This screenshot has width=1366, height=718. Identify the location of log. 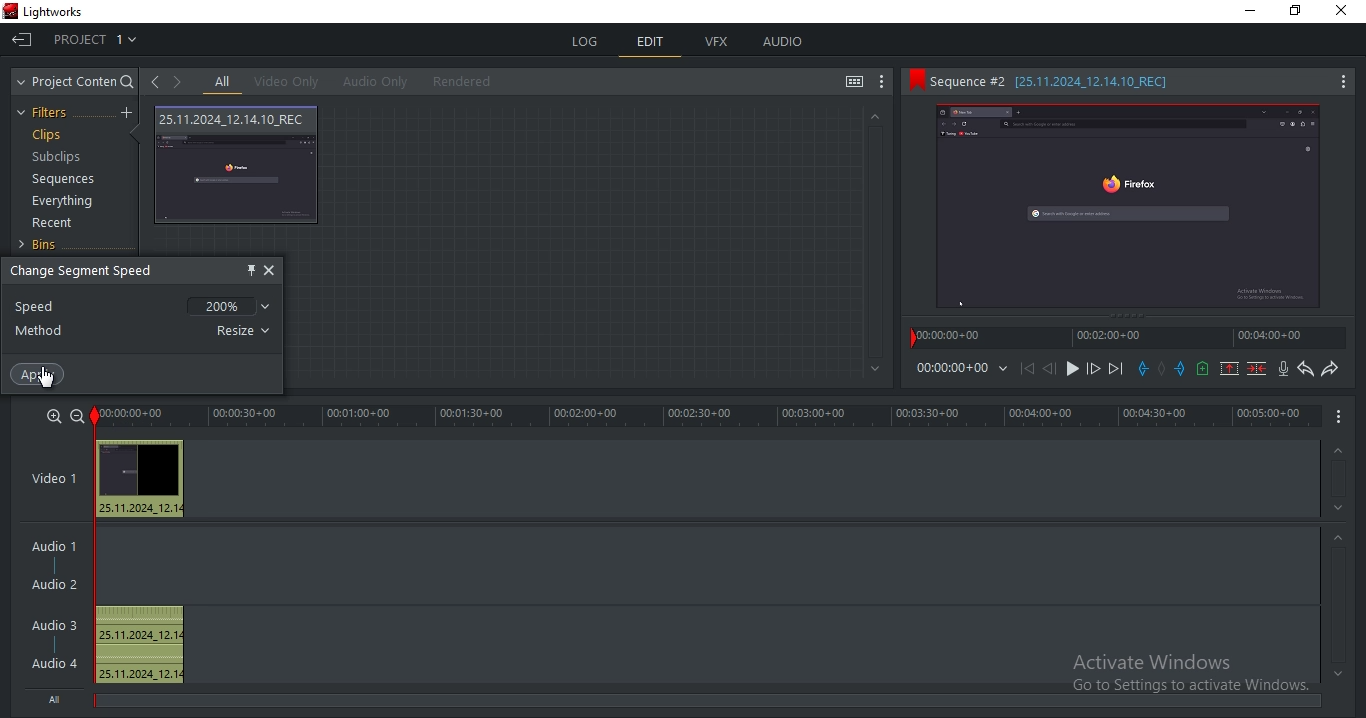
(586, 39).